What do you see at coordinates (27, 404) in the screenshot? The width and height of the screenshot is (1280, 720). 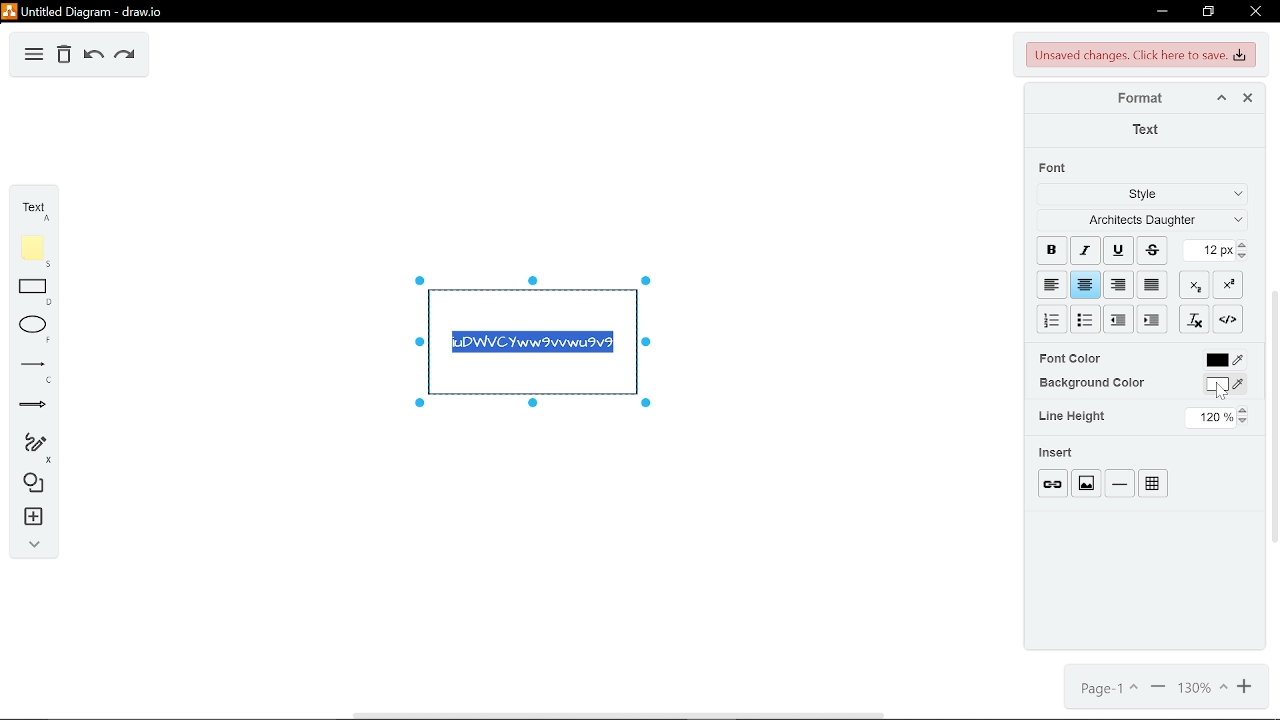 I see `arrows` at bounding box center [27, 404].